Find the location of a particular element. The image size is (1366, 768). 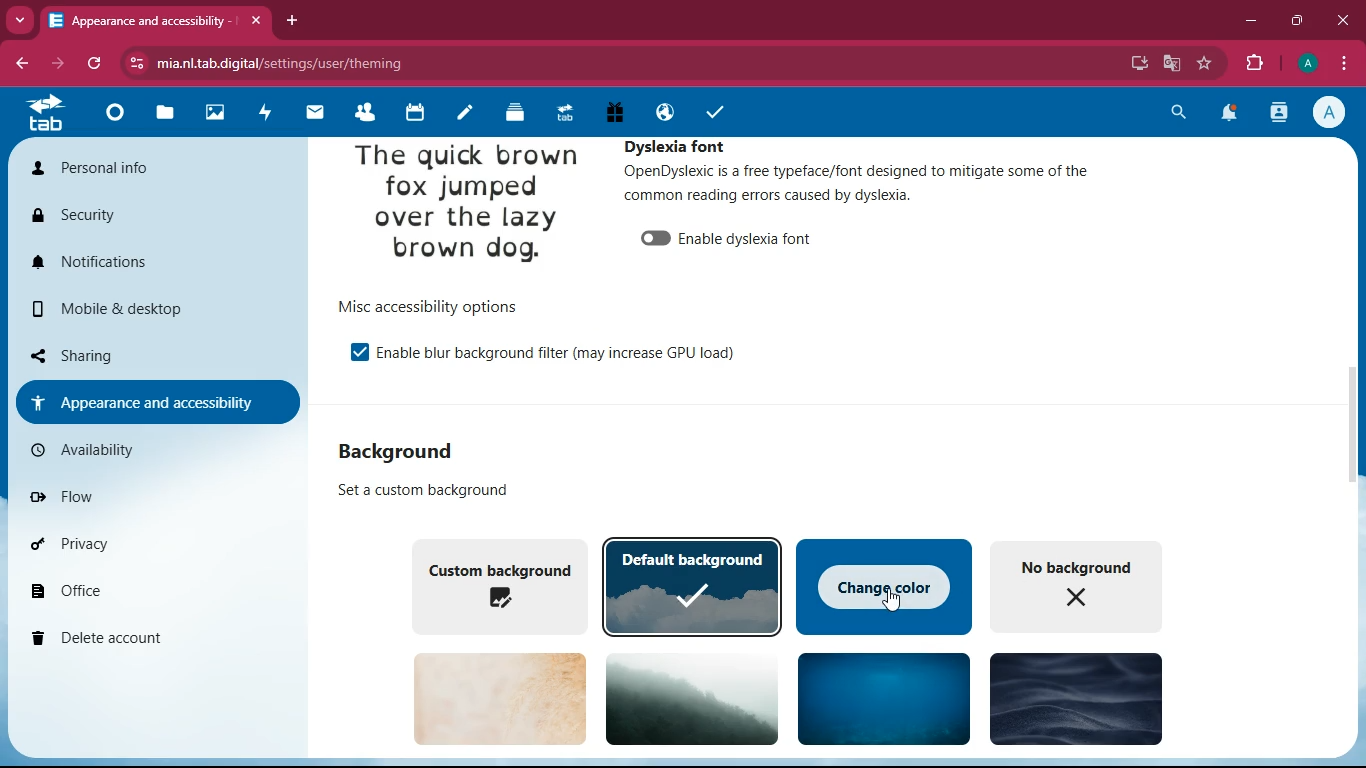

mobile & desktop is located at coordinates (125, 309).